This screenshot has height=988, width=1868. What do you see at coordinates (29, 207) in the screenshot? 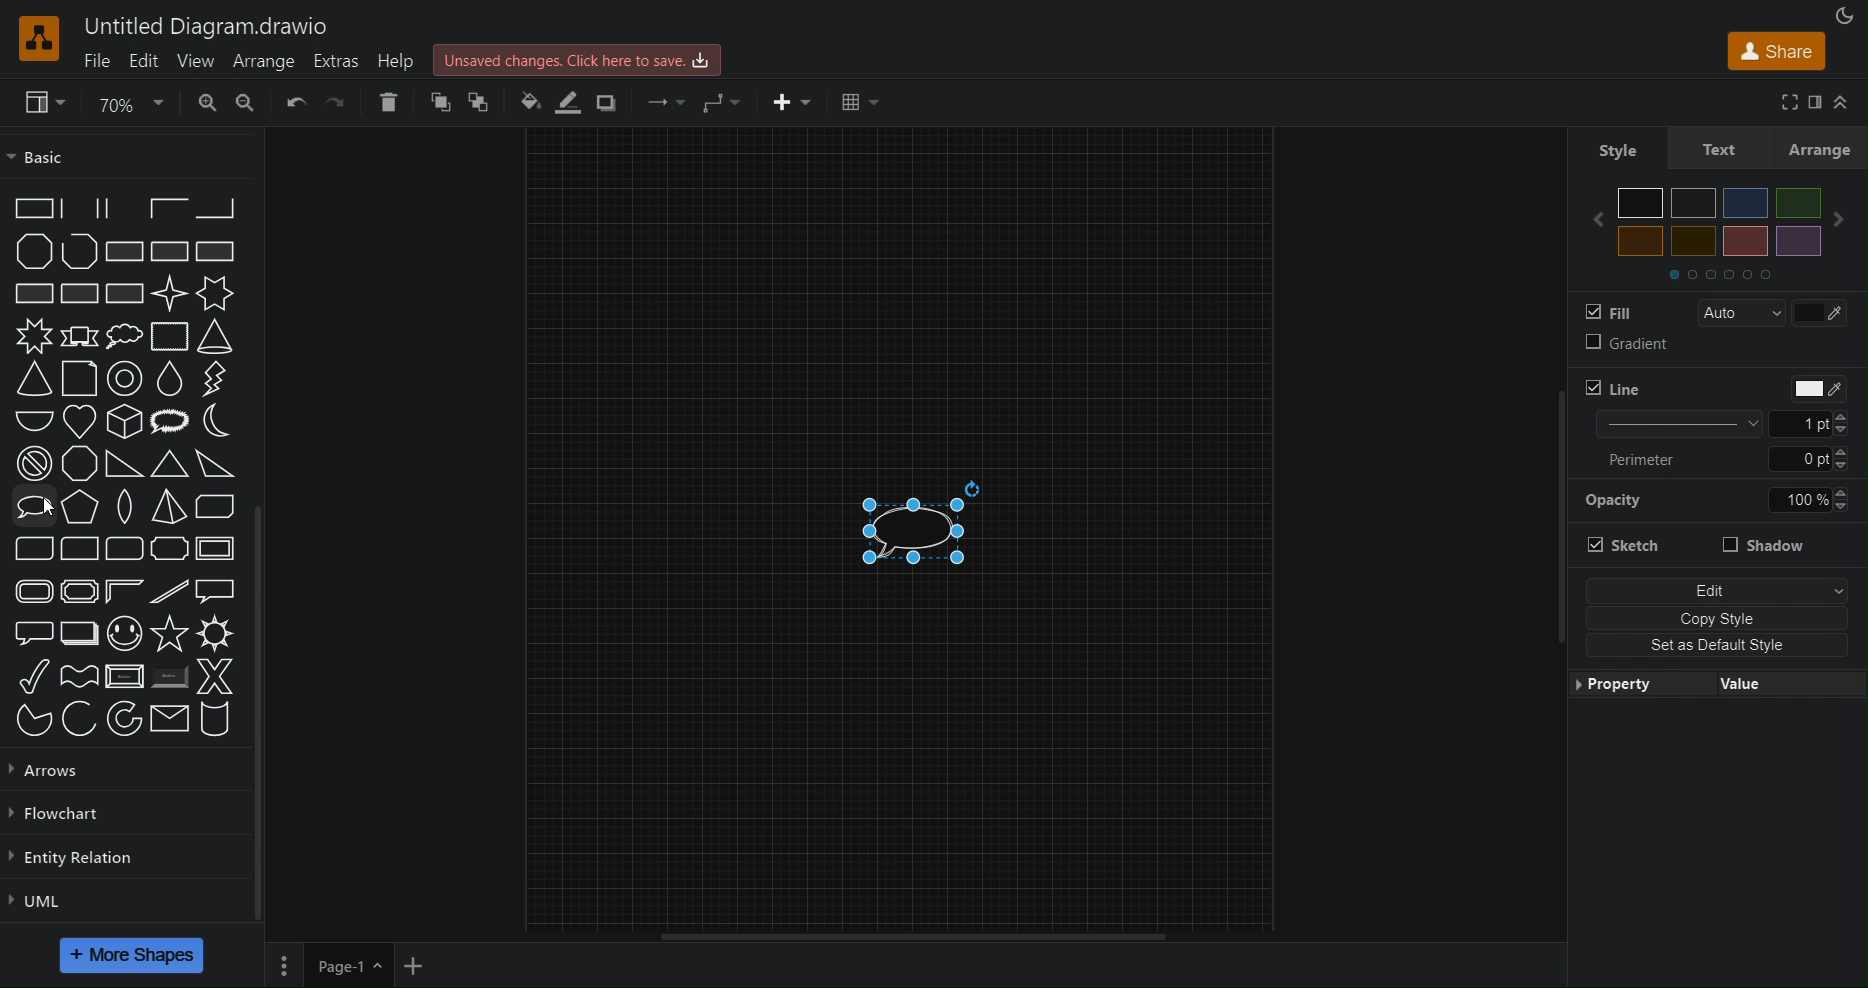
I see `Partial Rectangle` at bounding box center [29, 207].